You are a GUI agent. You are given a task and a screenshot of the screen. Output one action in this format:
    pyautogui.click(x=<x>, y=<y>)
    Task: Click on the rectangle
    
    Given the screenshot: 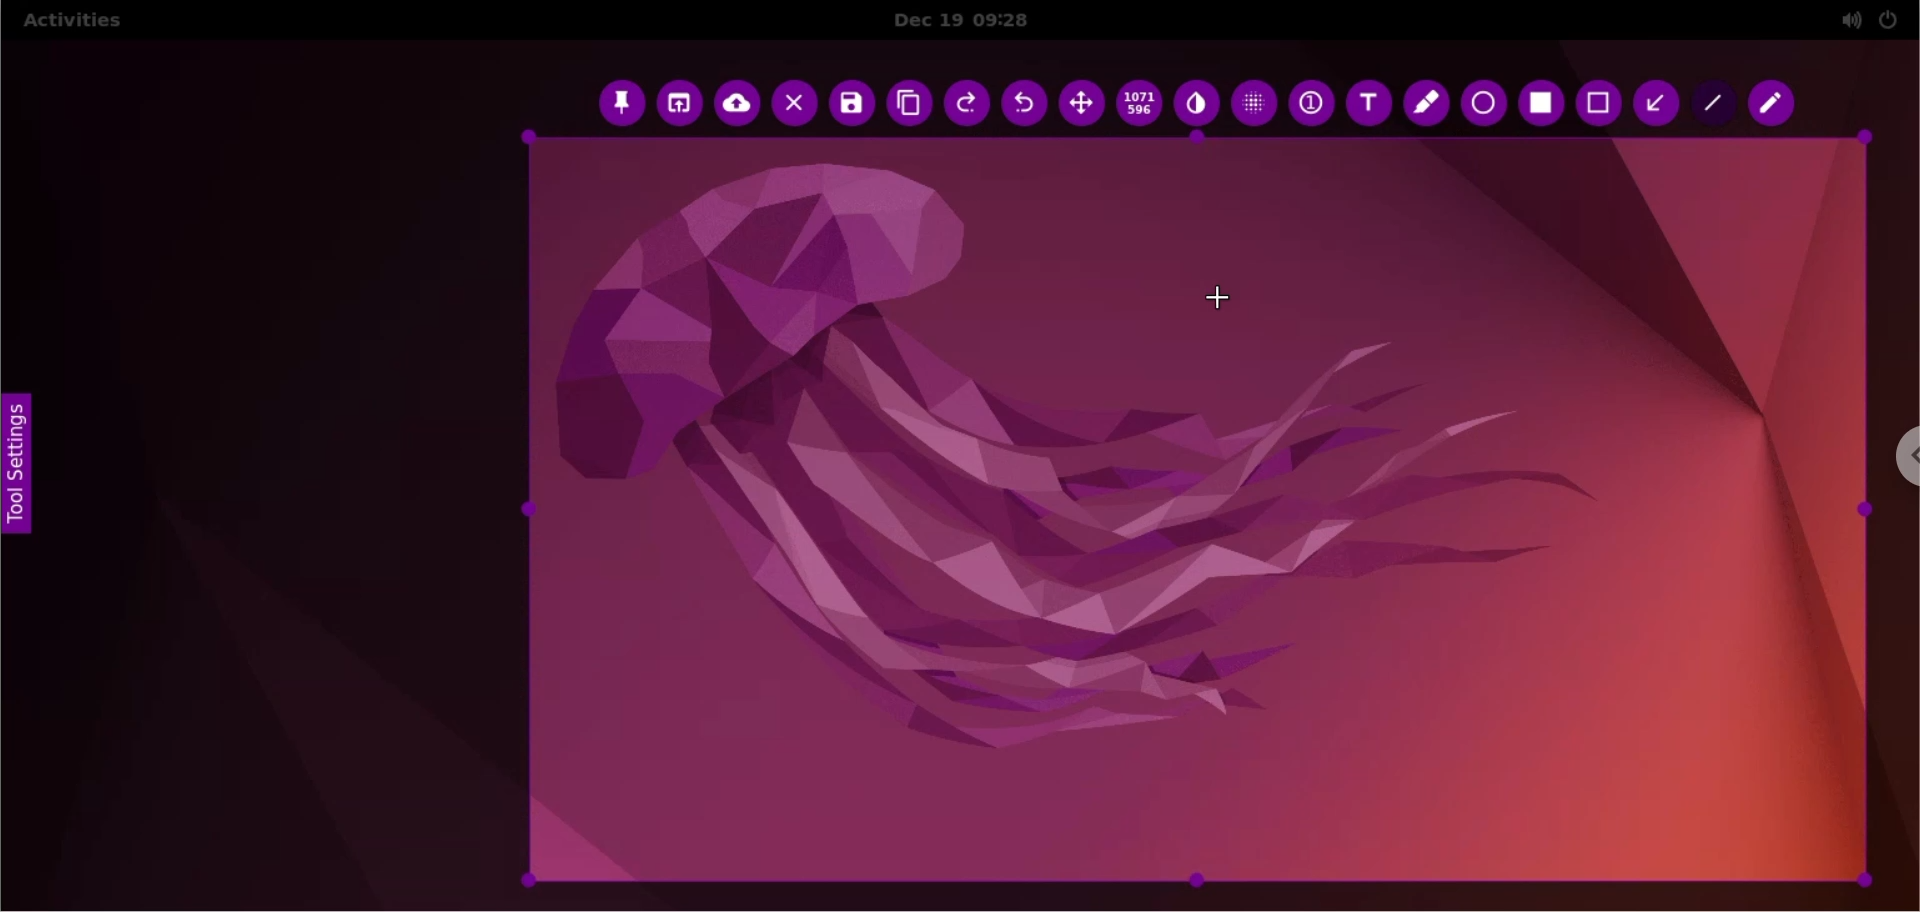 What is the action you would take?
    pyautogui.click(x=1595, y=103)
    